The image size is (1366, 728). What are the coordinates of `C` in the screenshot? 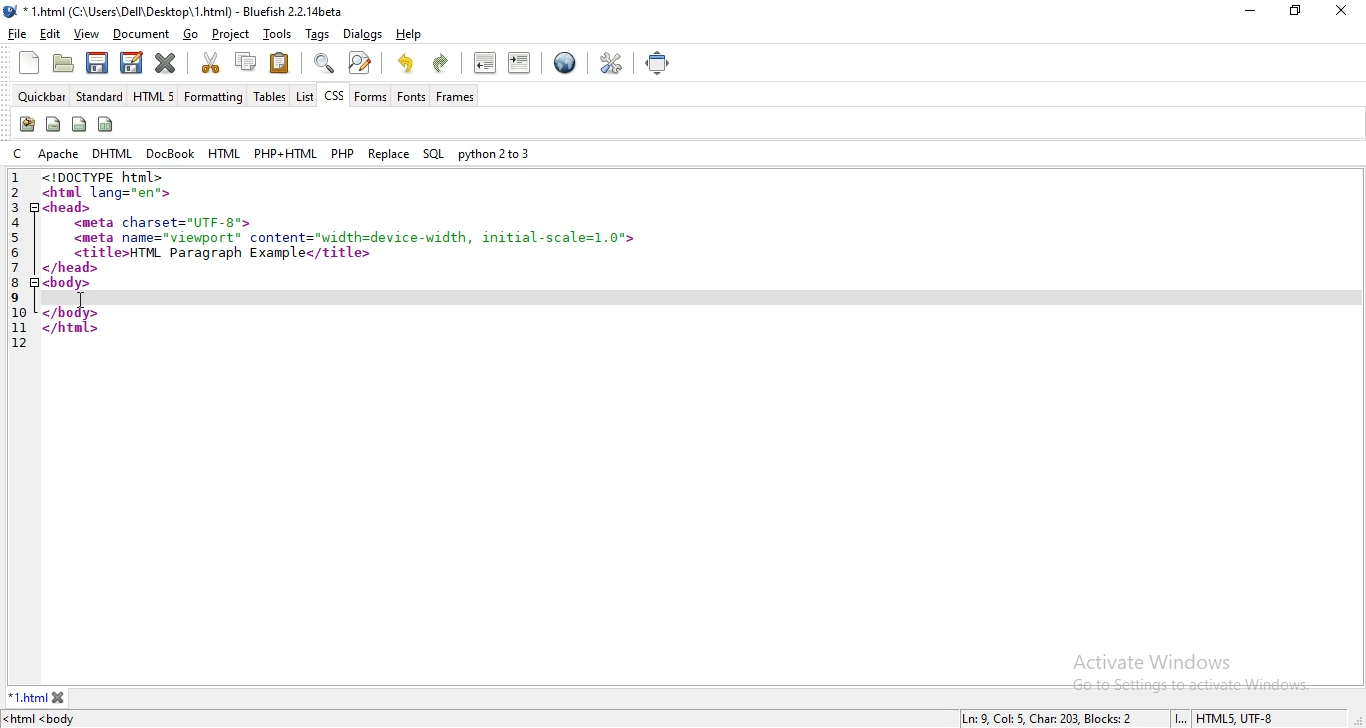 It's located at (18, 154).